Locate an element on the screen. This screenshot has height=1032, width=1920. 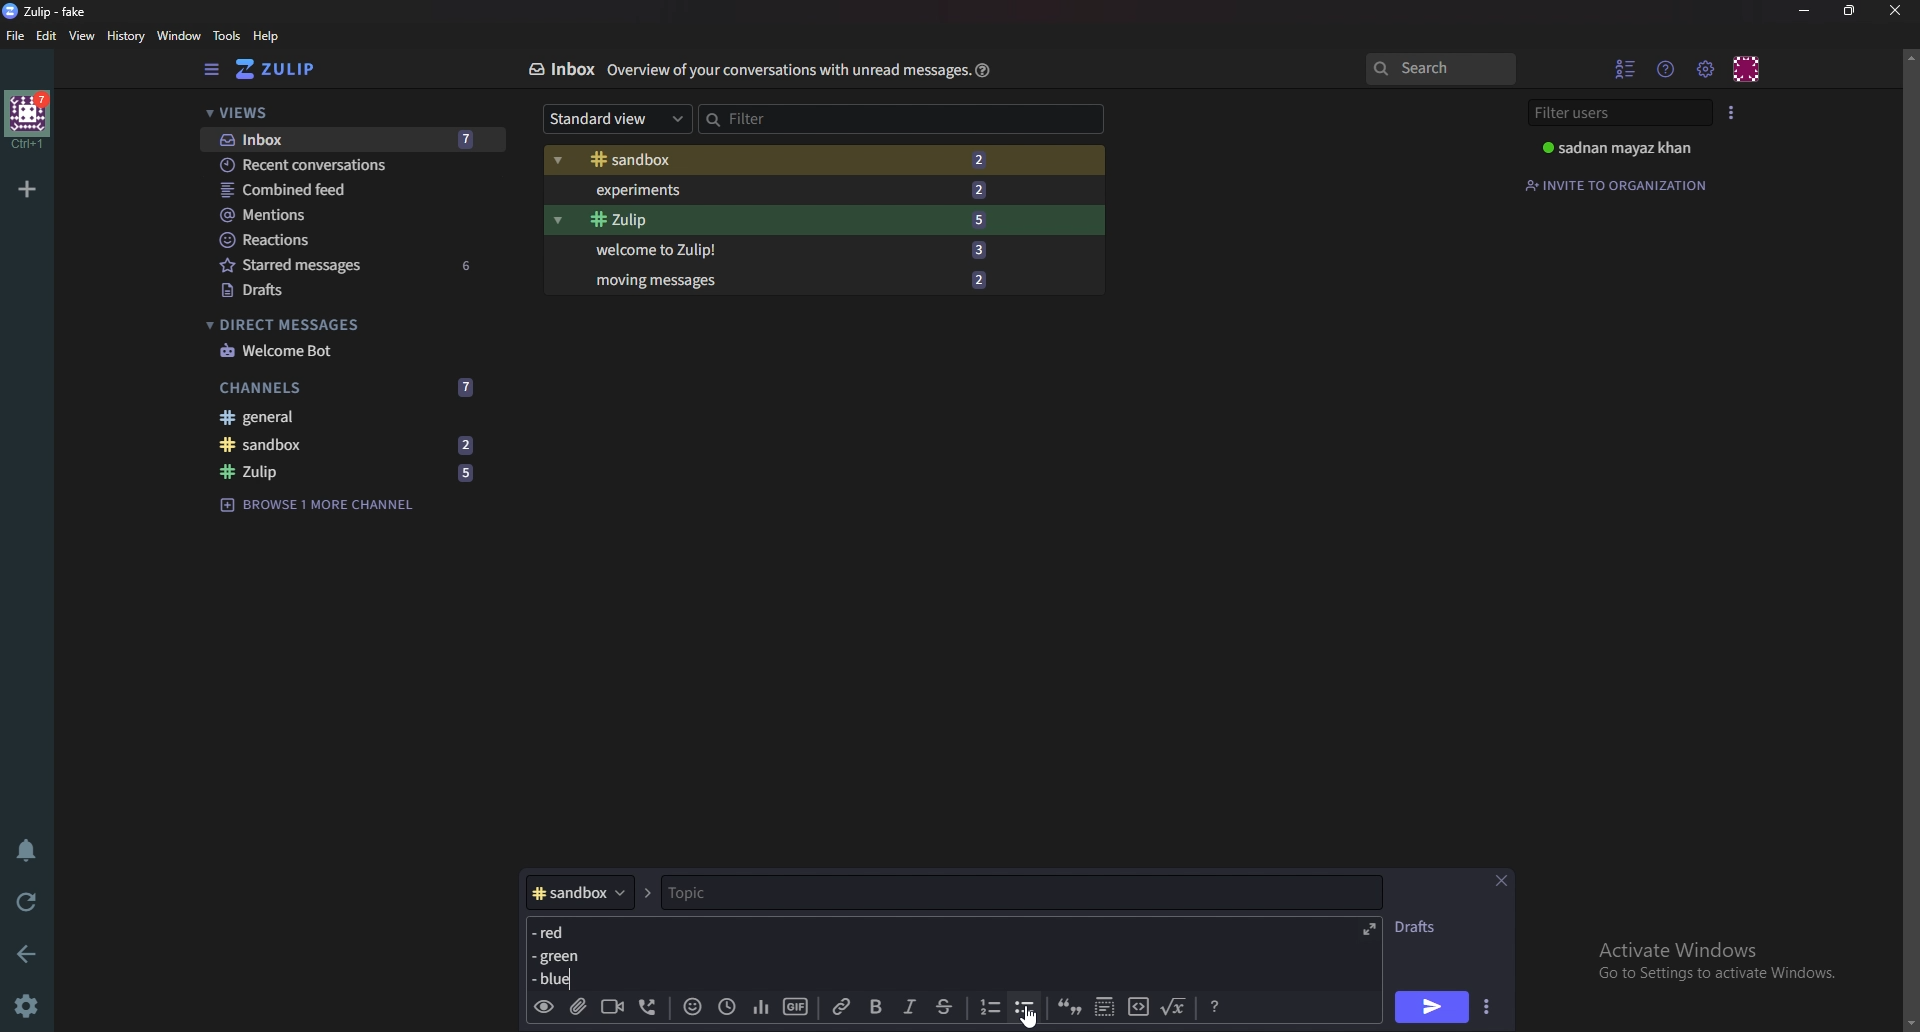
poll is located at coordinates (761, 1005).